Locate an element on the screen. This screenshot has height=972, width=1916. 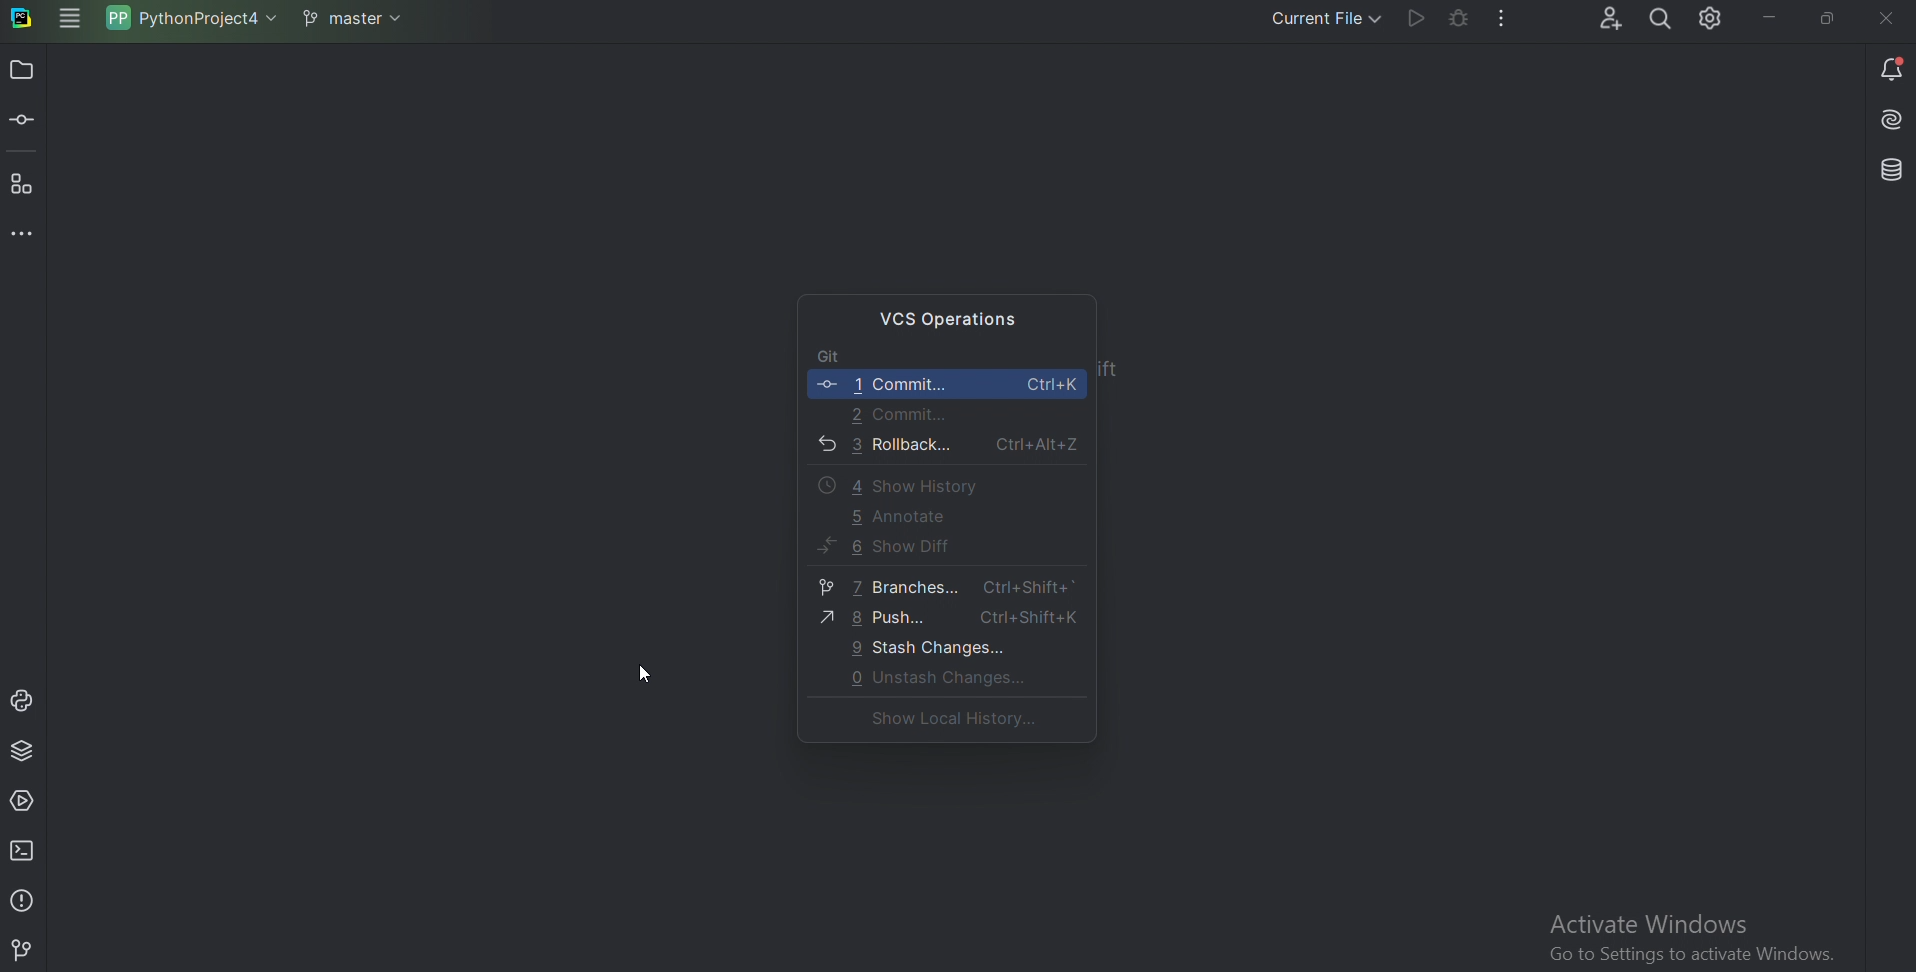
Commit is located at coordinates (25, 123).